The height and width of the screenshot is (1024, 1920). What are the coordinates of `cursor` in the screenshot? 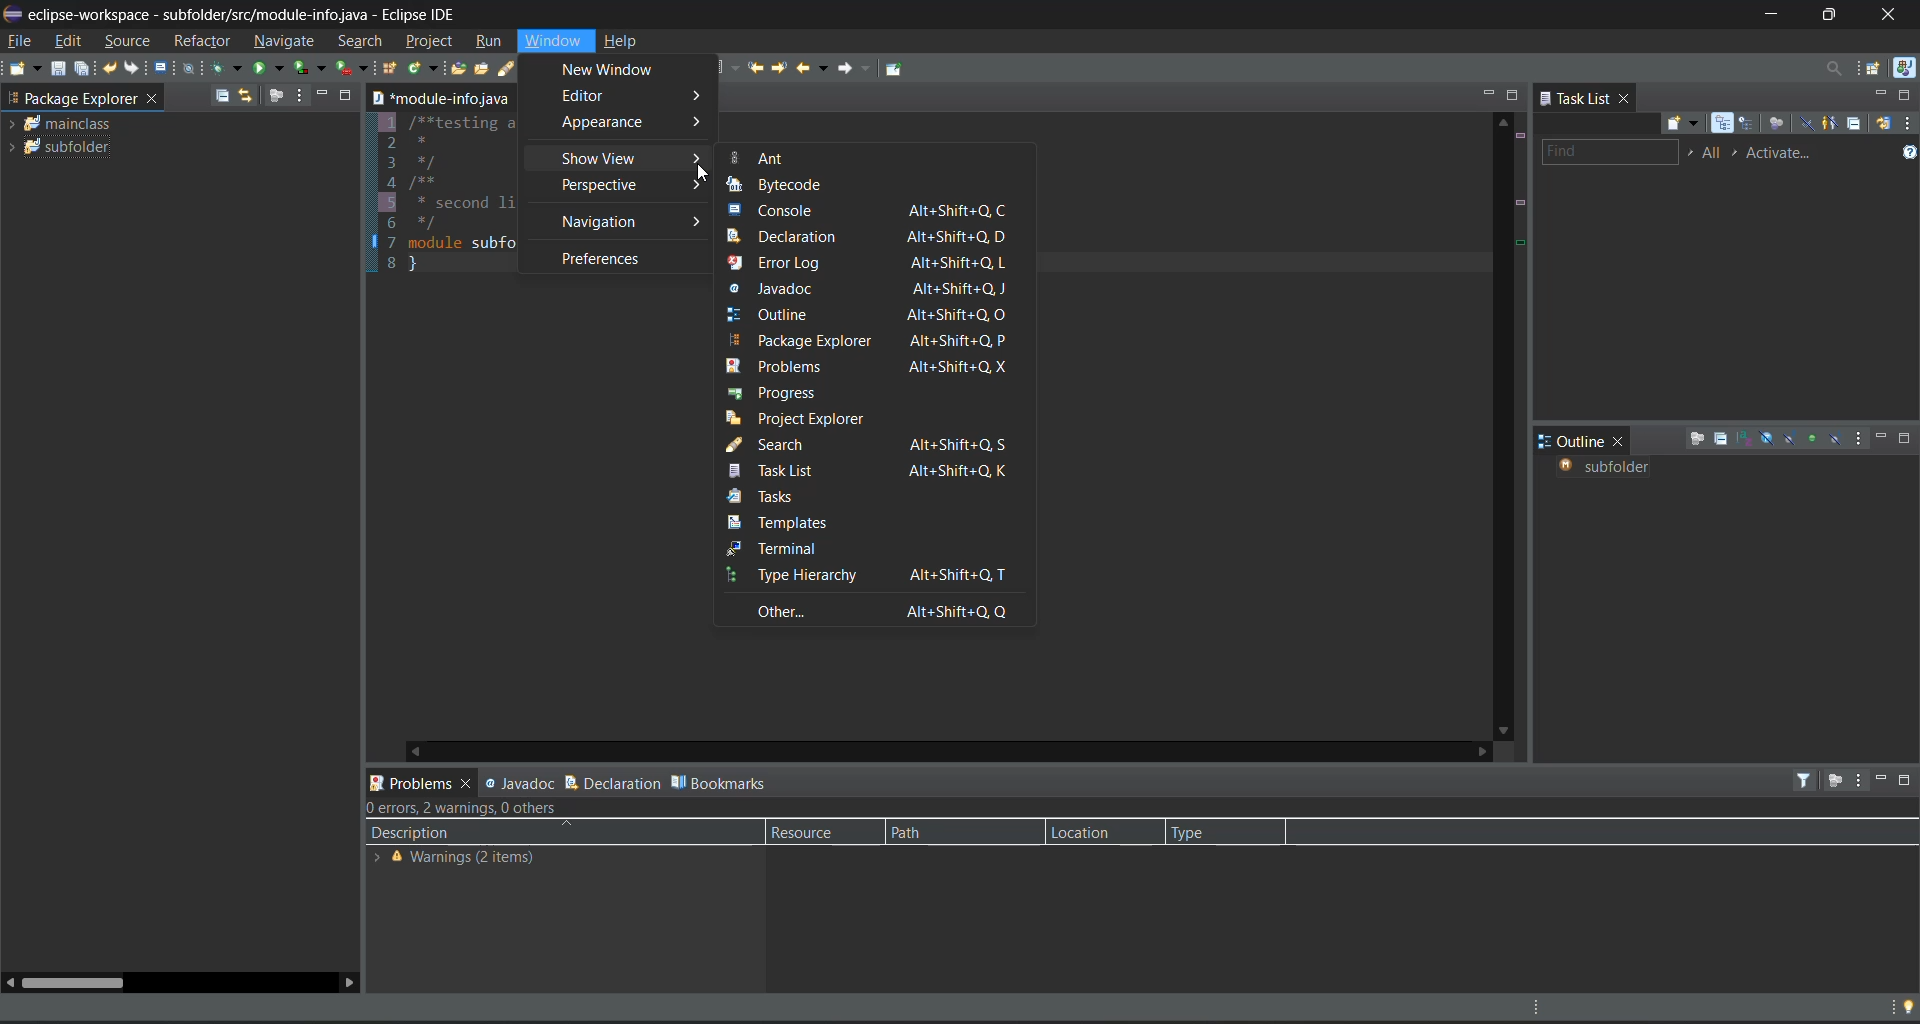 It's located at (706, 171).